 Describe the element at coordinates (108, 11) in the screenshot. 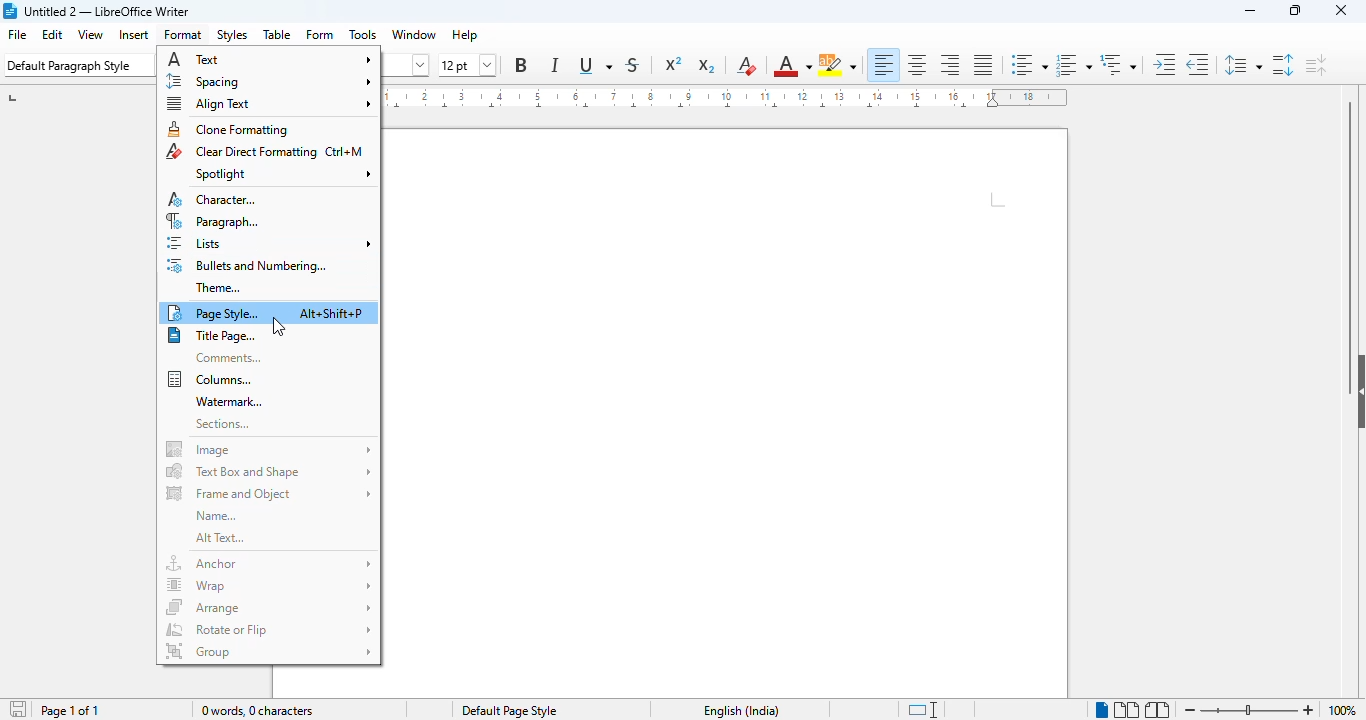

I see `title` at that location.